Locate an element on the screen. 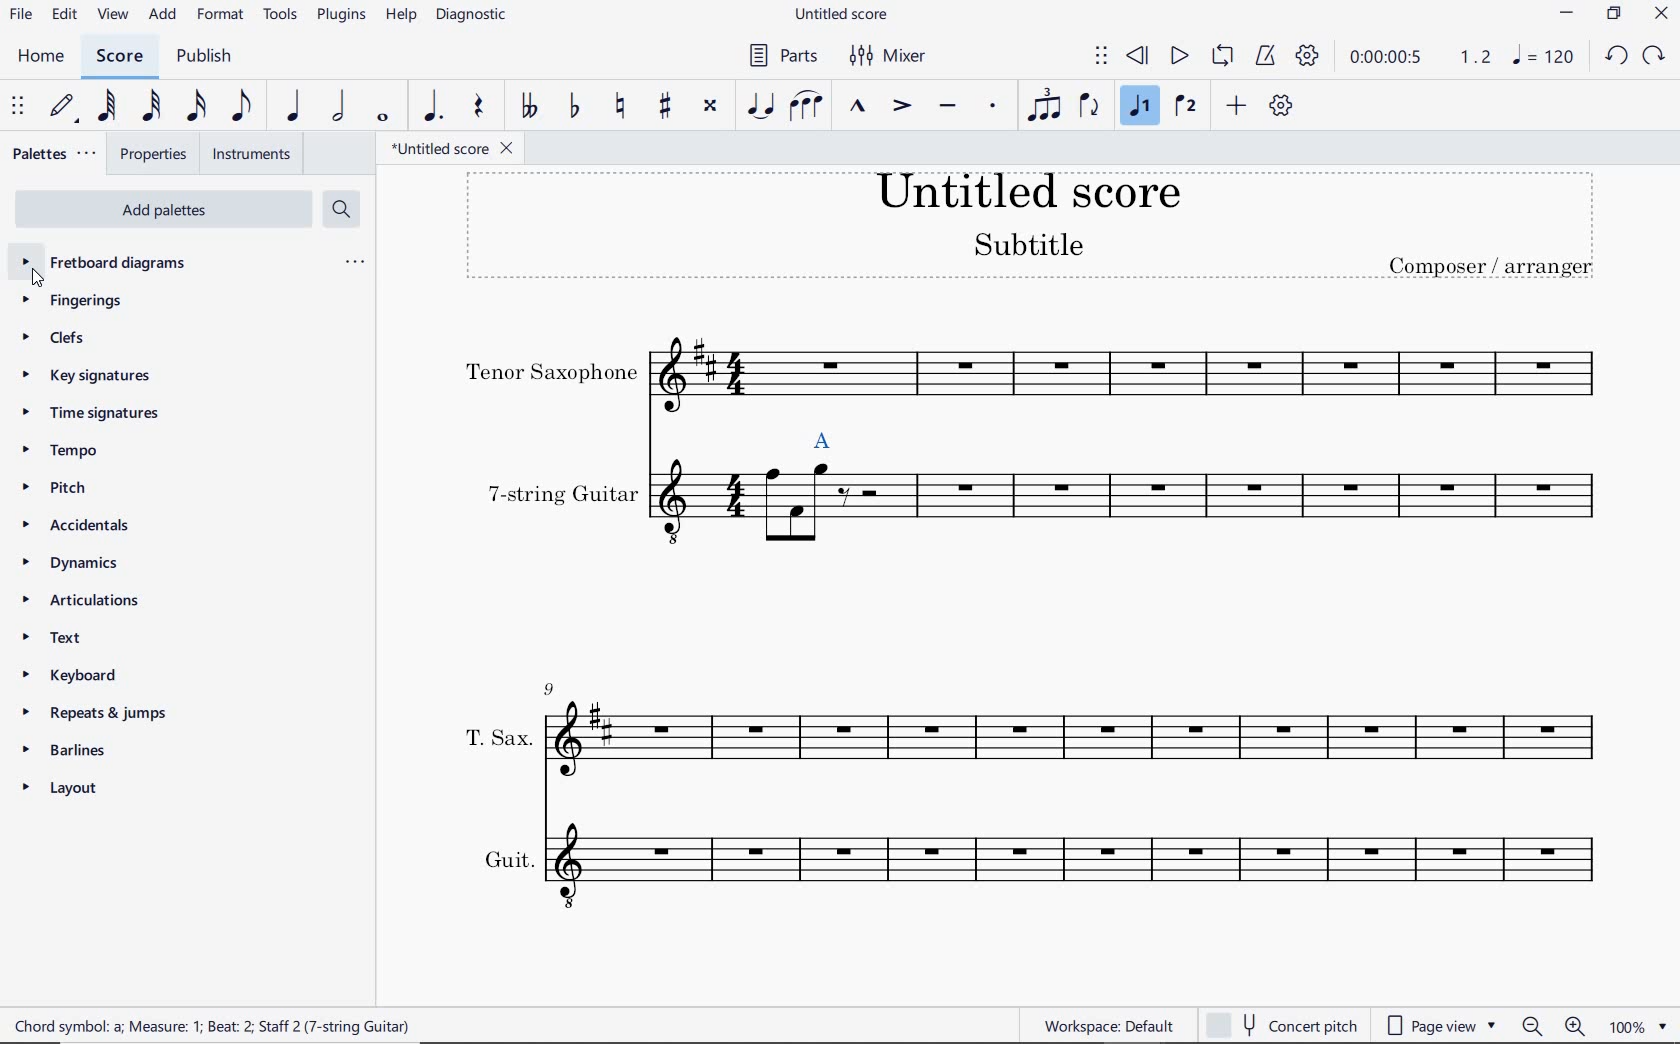  CLOSE is located at coordinates (1662, 15).